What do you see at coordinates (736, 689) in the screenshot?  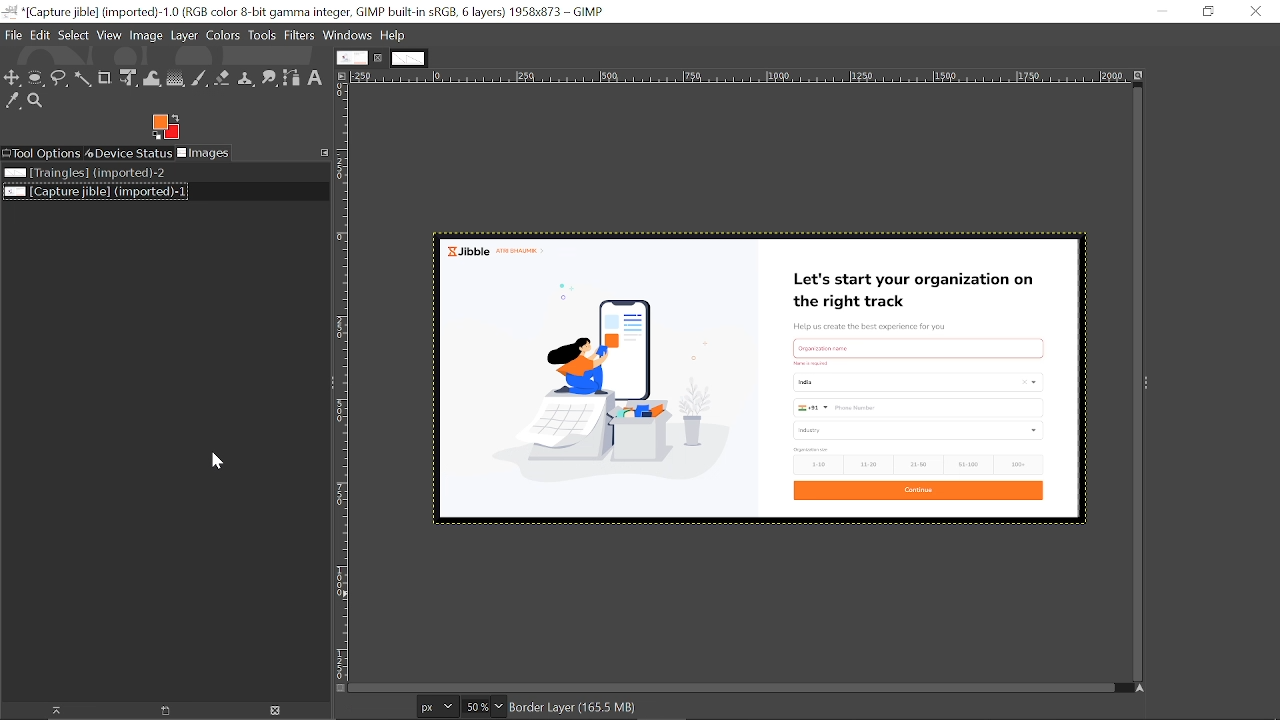 I see `Horizontal scrollbar` at bounding box center [736, 689].